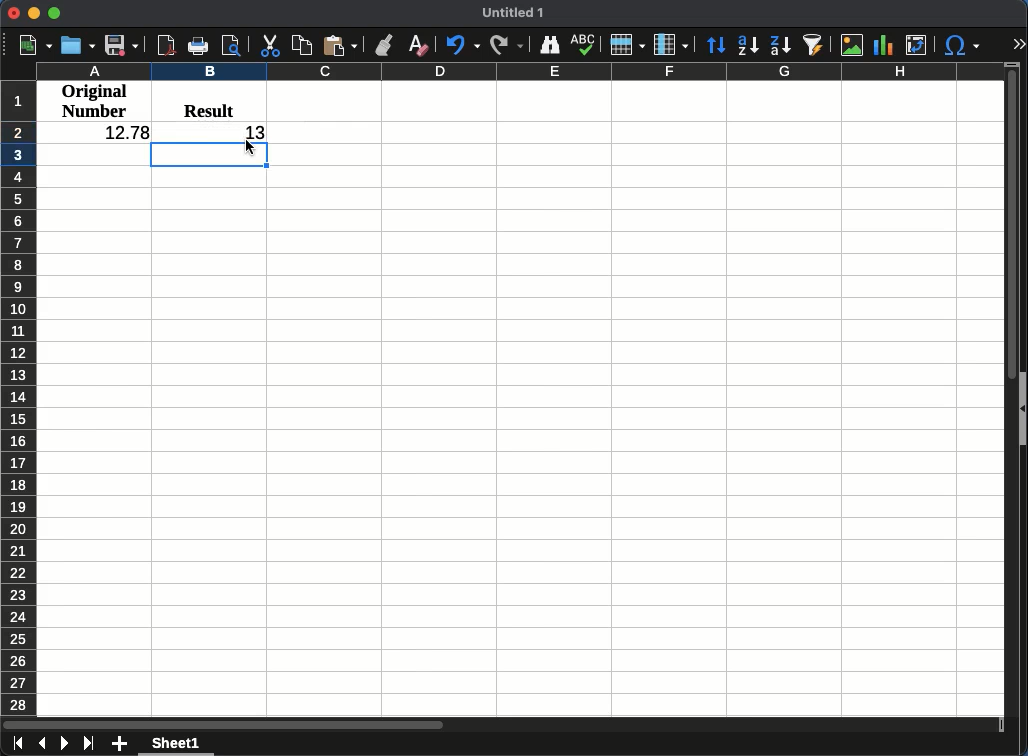 This screenshot has height=756, width=1028. Describe the element at coordinates (15, 745) in the screenshot. I see `first sheet` at that location.